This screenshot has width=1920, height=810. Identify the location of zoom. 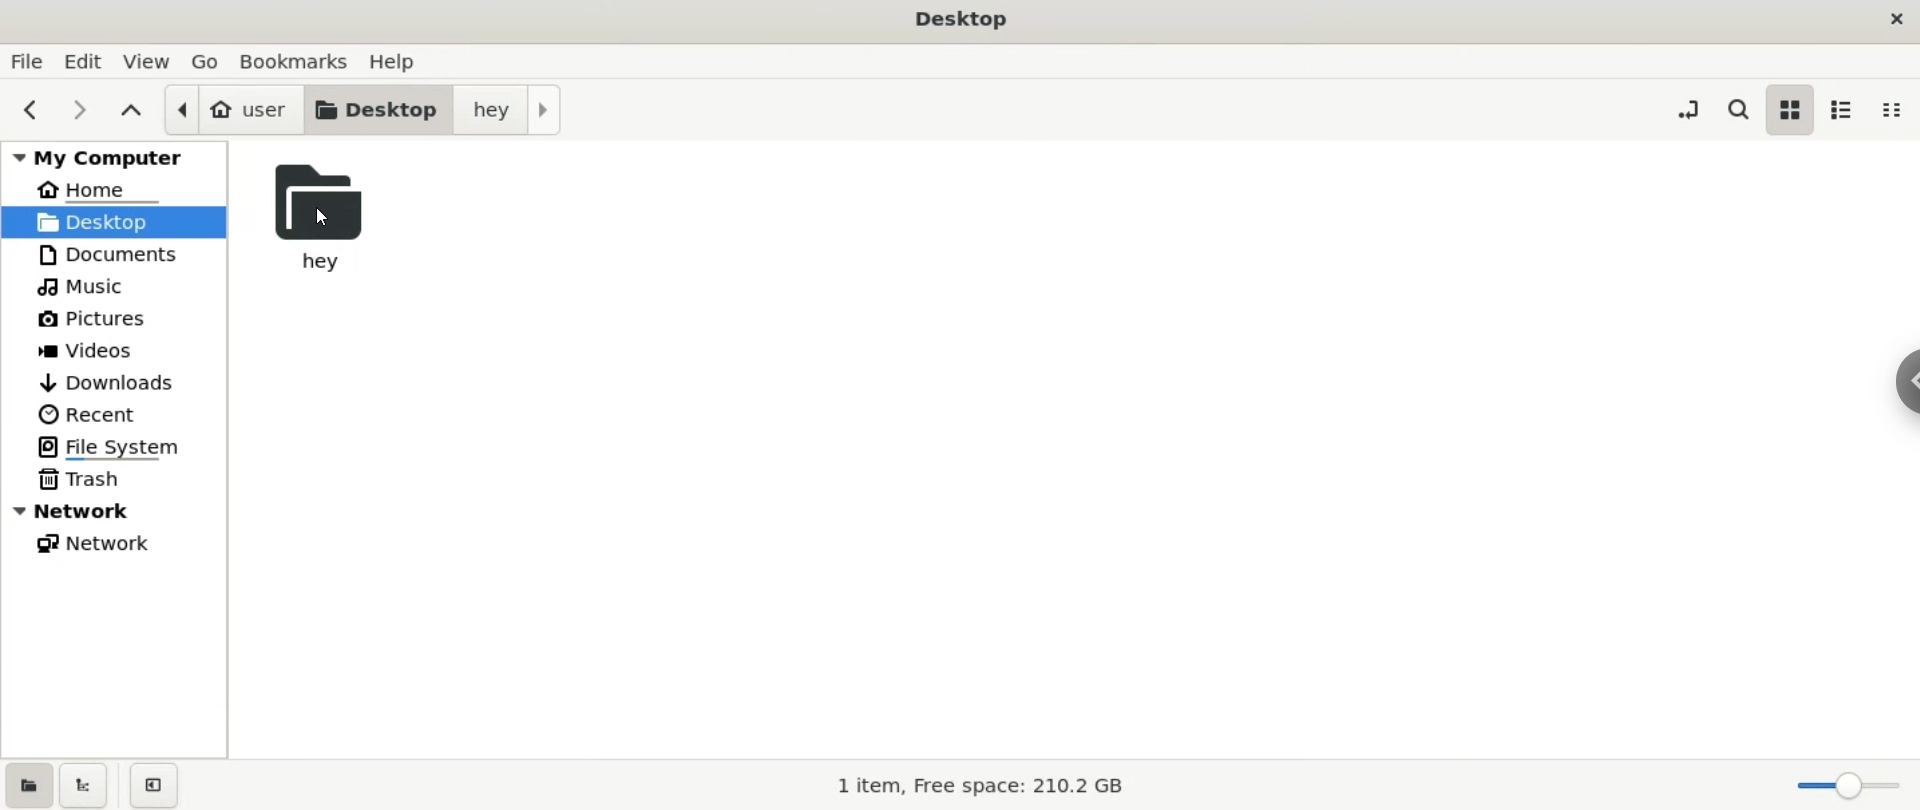
(1844, 784).